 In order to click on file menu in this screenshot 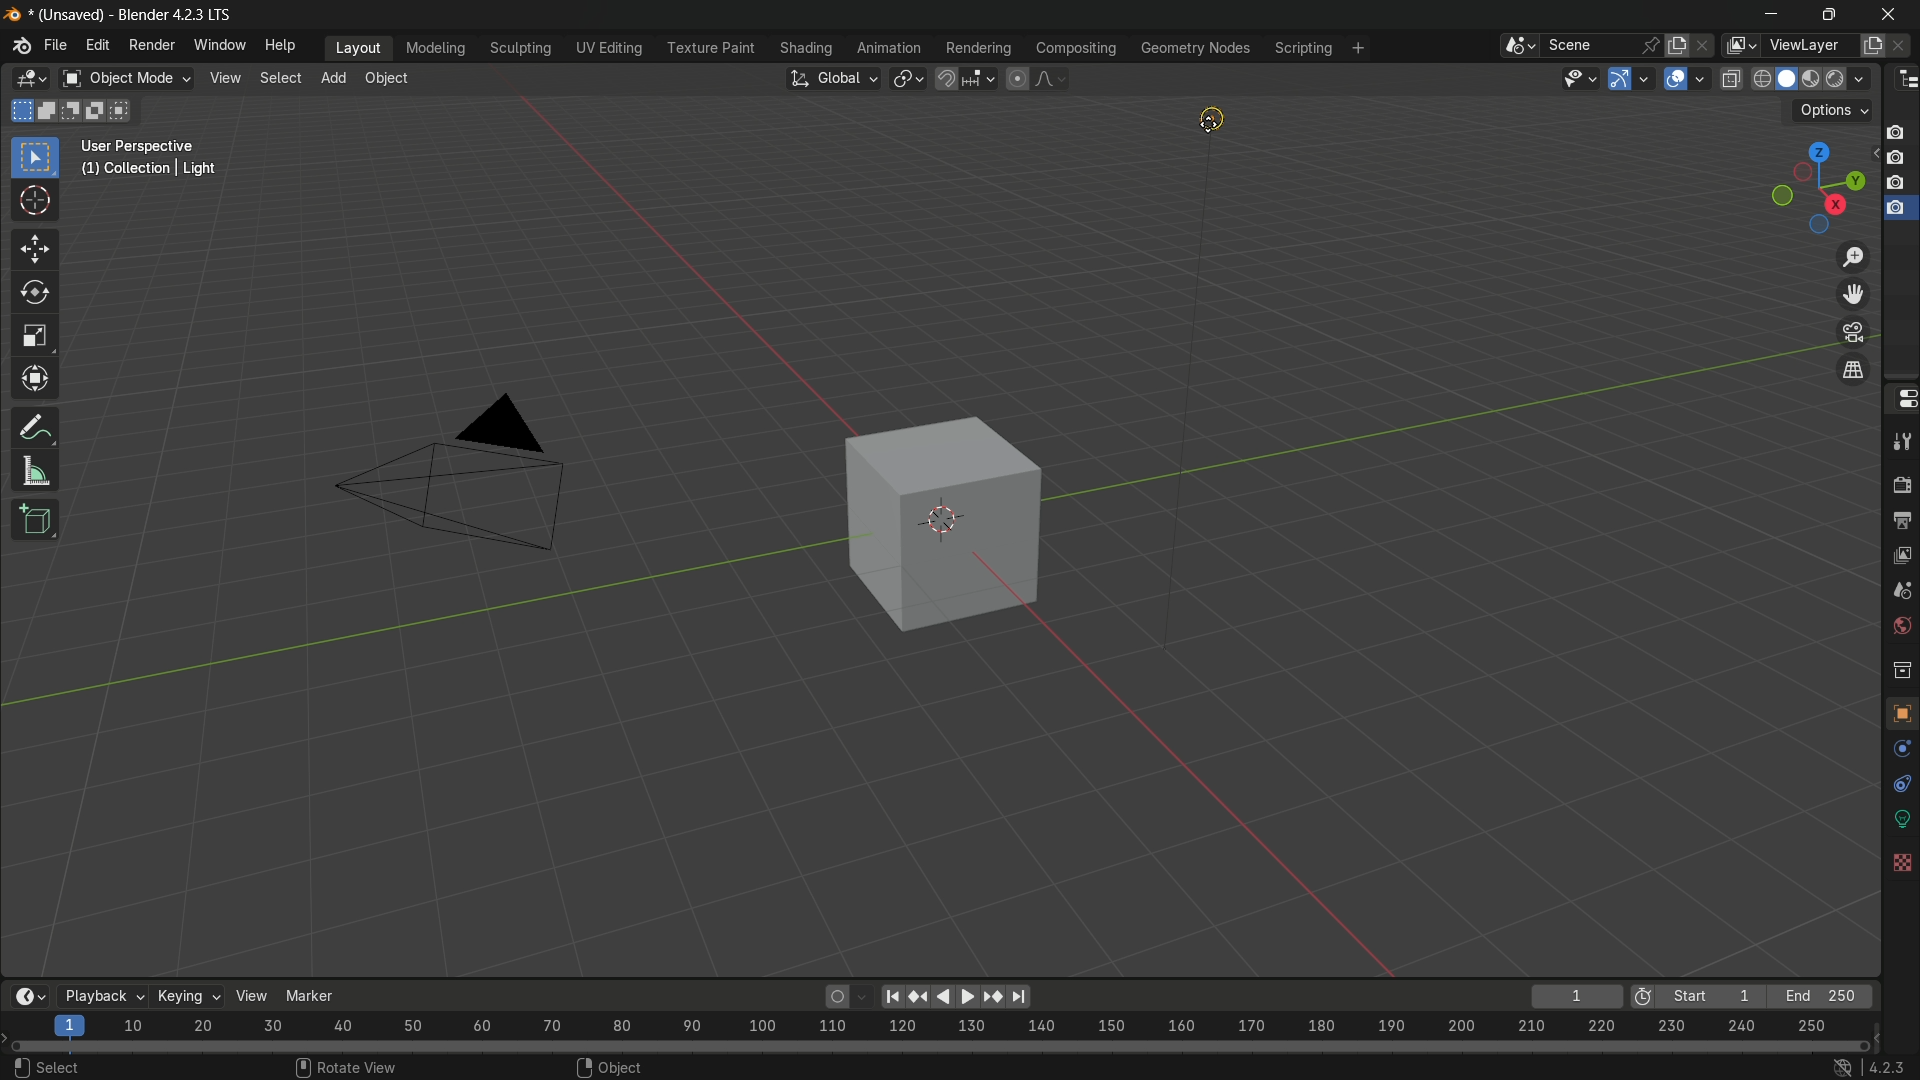, I will do `click(56, 47)`.